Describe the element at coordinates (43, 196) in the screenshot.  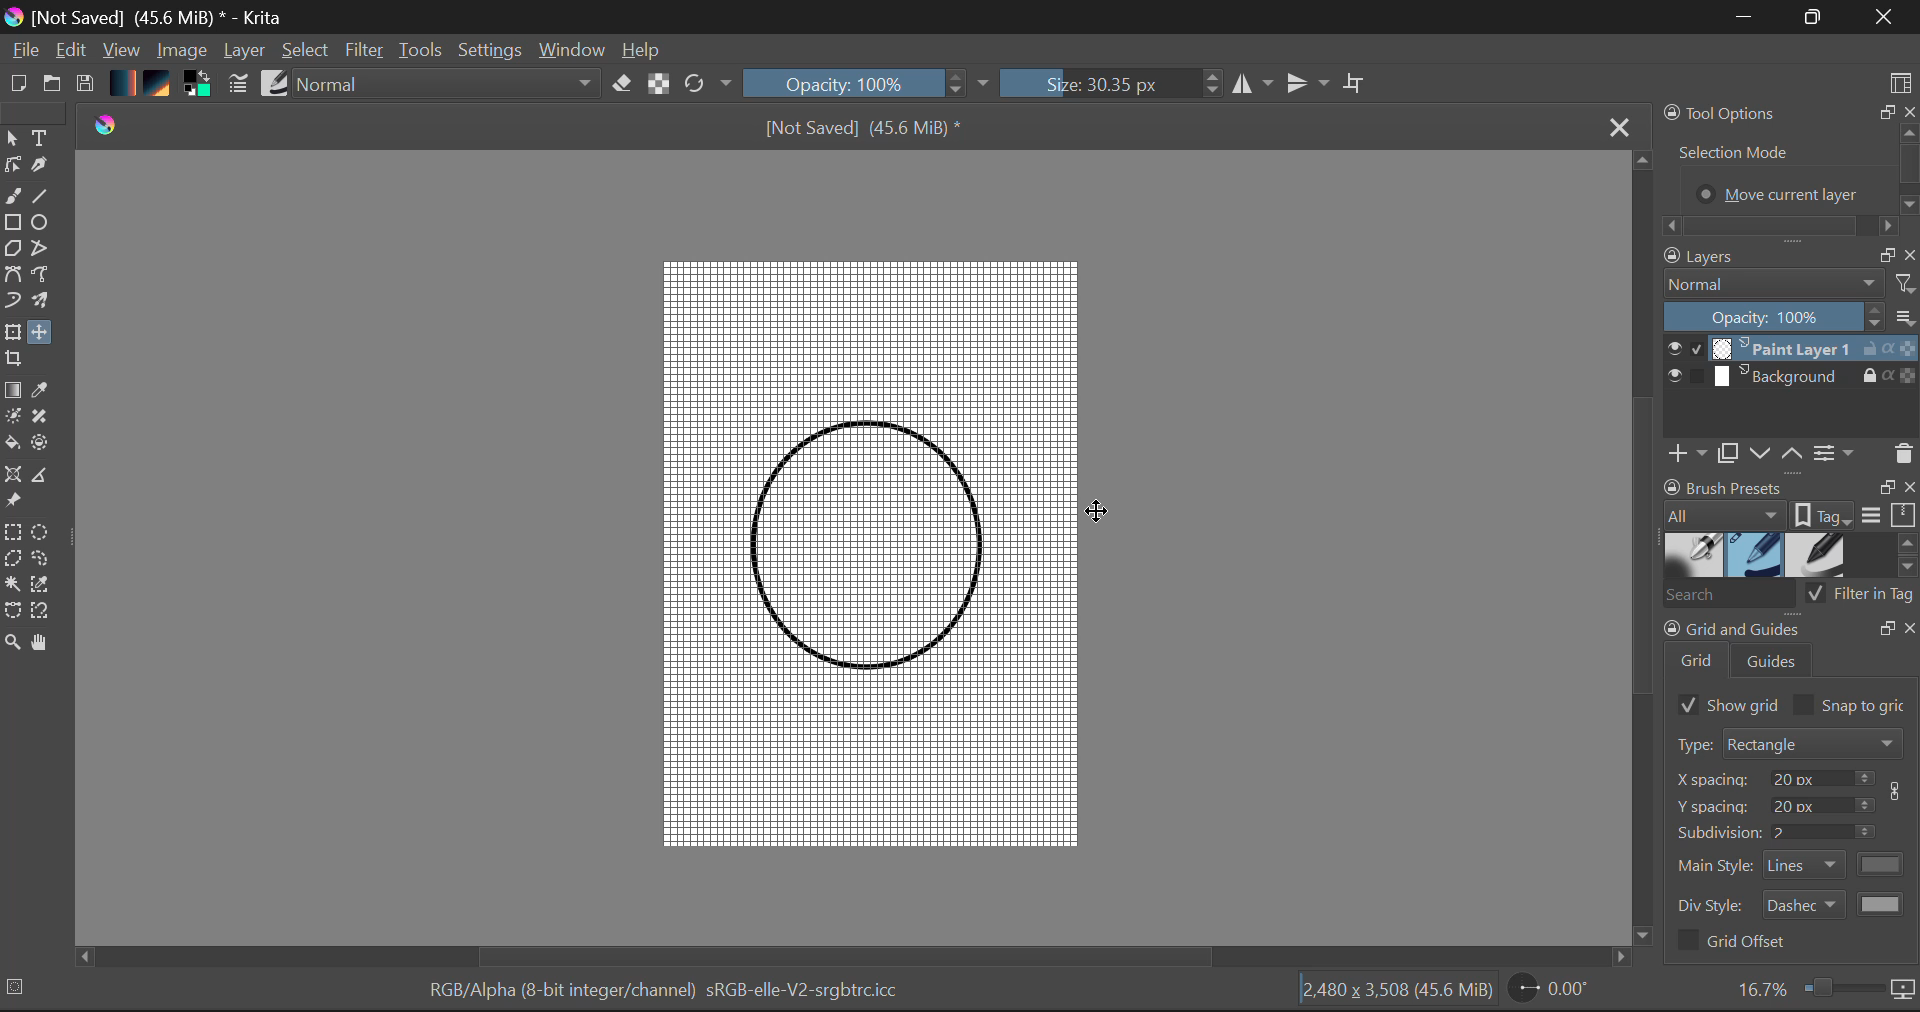
I see `Line` at that location.